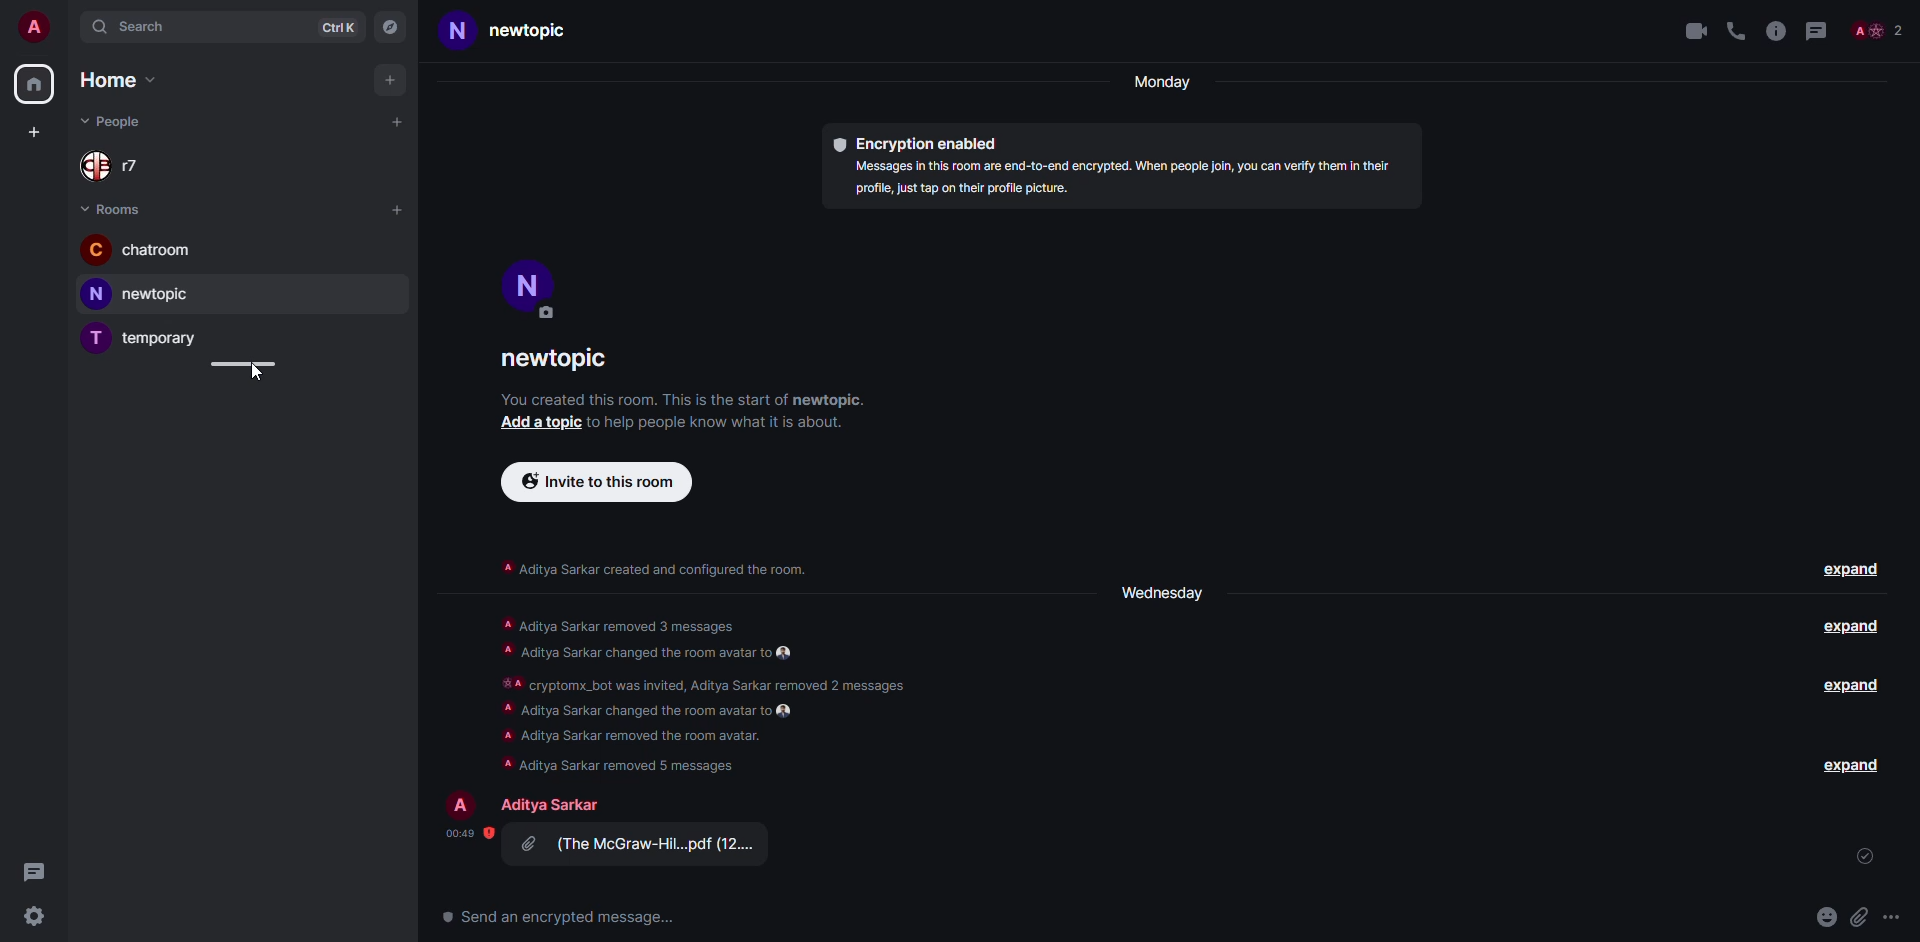 Image resolution: width=1920 pixels, height=942 pixels. What do you see at coordinates (1158, 84) in the screenshot?
I see `Monday` at bounding box center [1158, 84].